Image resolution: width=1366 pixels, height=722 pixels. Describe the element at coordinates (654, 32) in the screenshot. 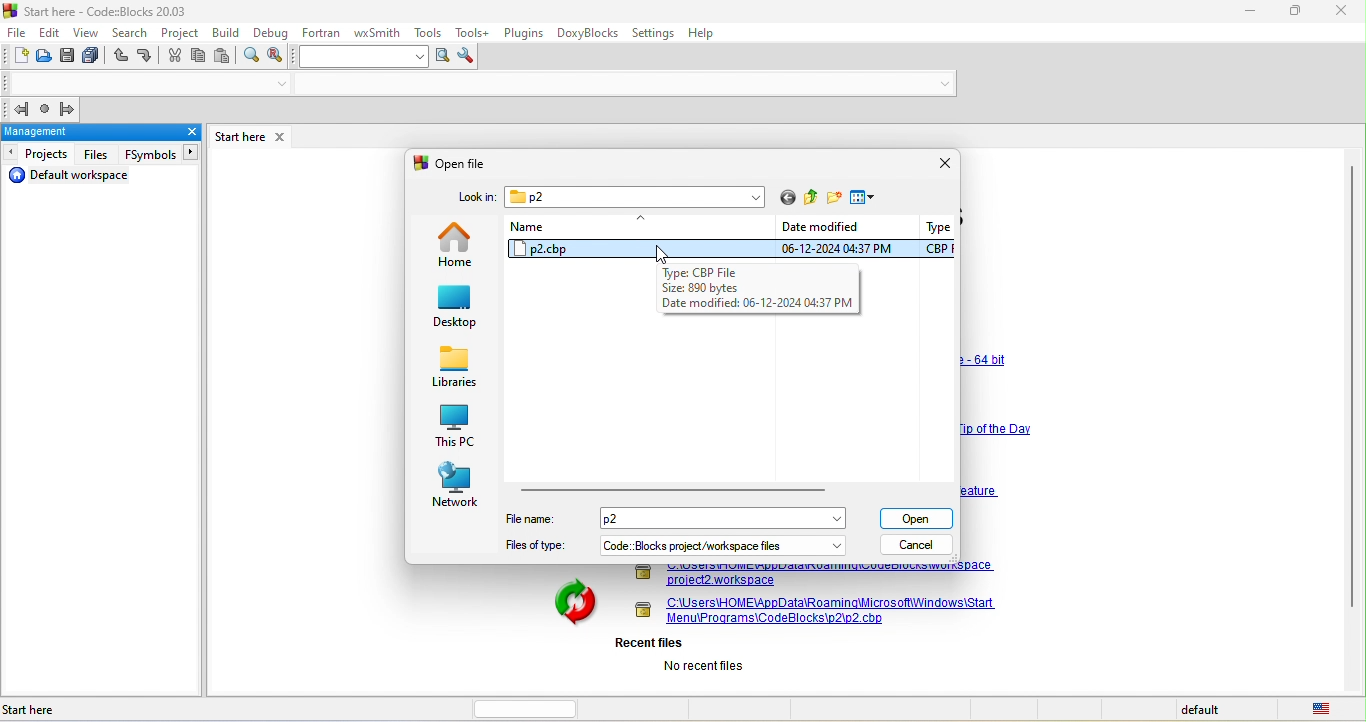

I see `settings` at that location.